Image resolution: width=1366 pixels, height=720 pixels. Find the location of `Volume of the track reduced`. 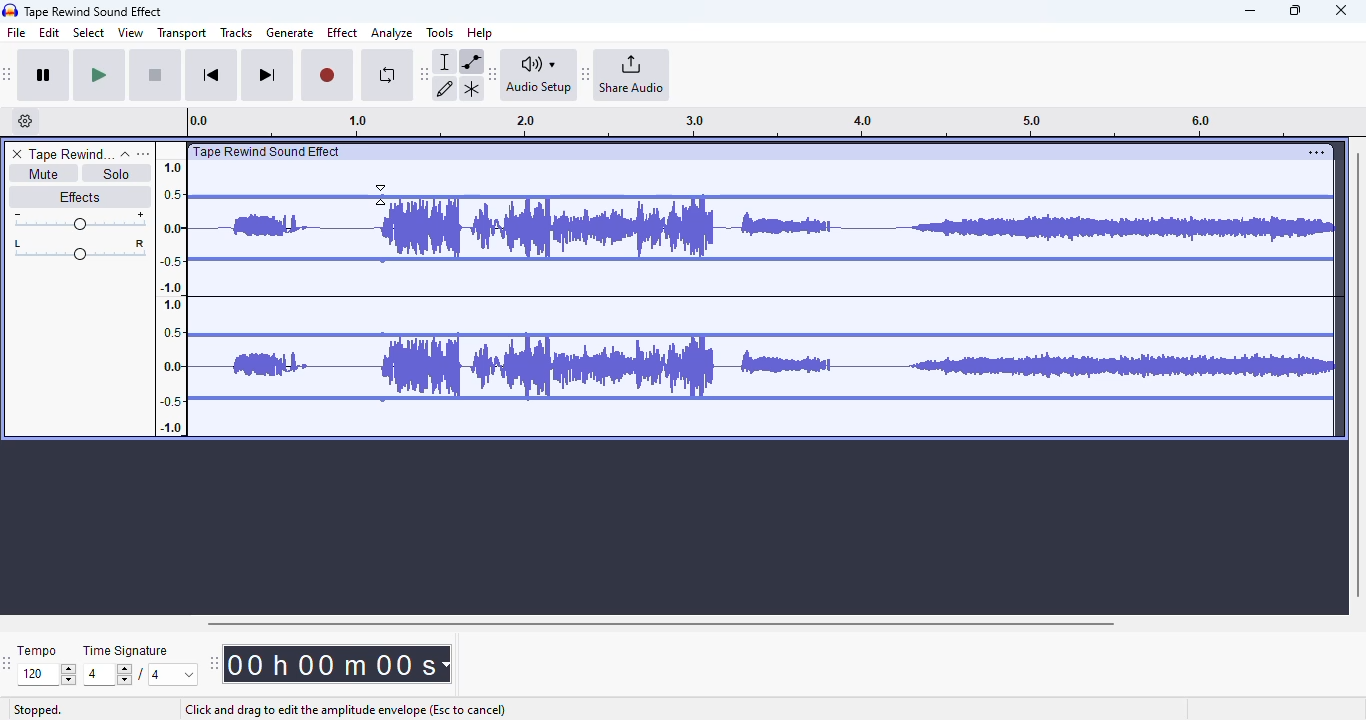

Volume of the track reduced is located at coordinates (279, 290).